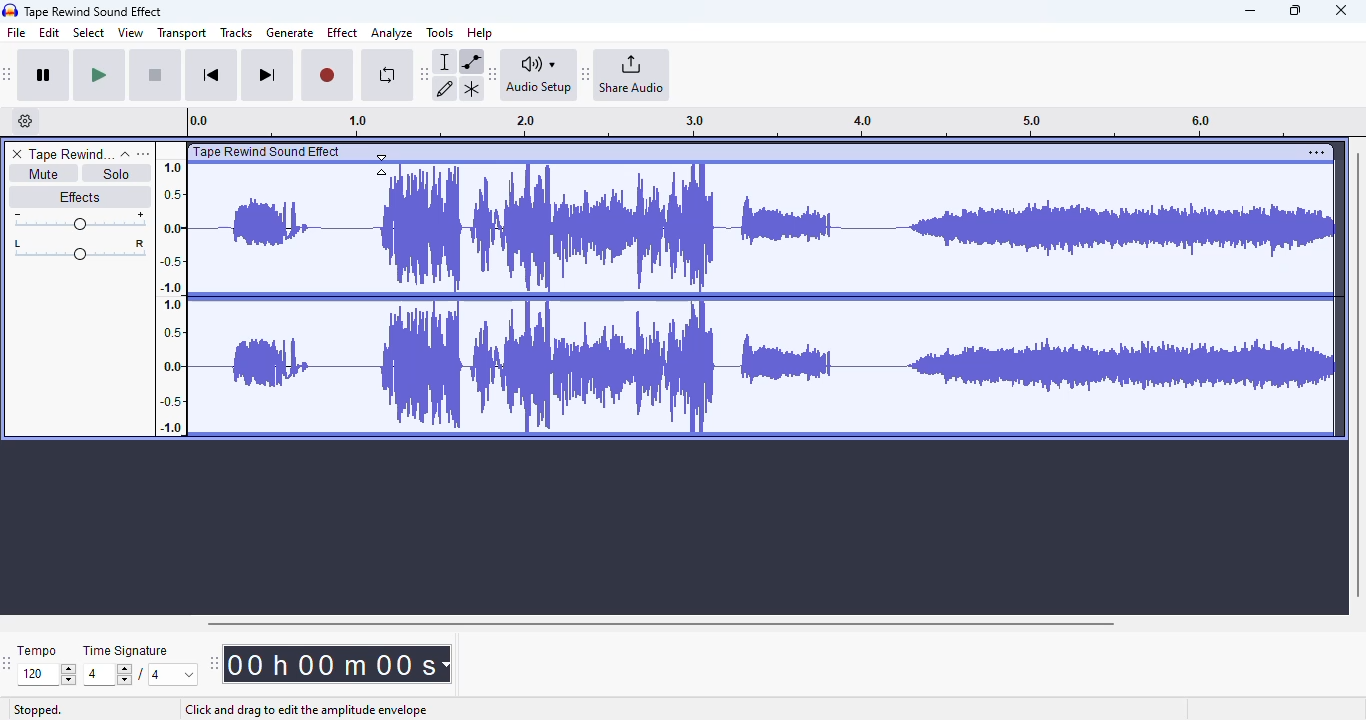  What do you see at coordinates (17, 154) in the screenshot?
I see `delete track` at bounding box center [17, 154].